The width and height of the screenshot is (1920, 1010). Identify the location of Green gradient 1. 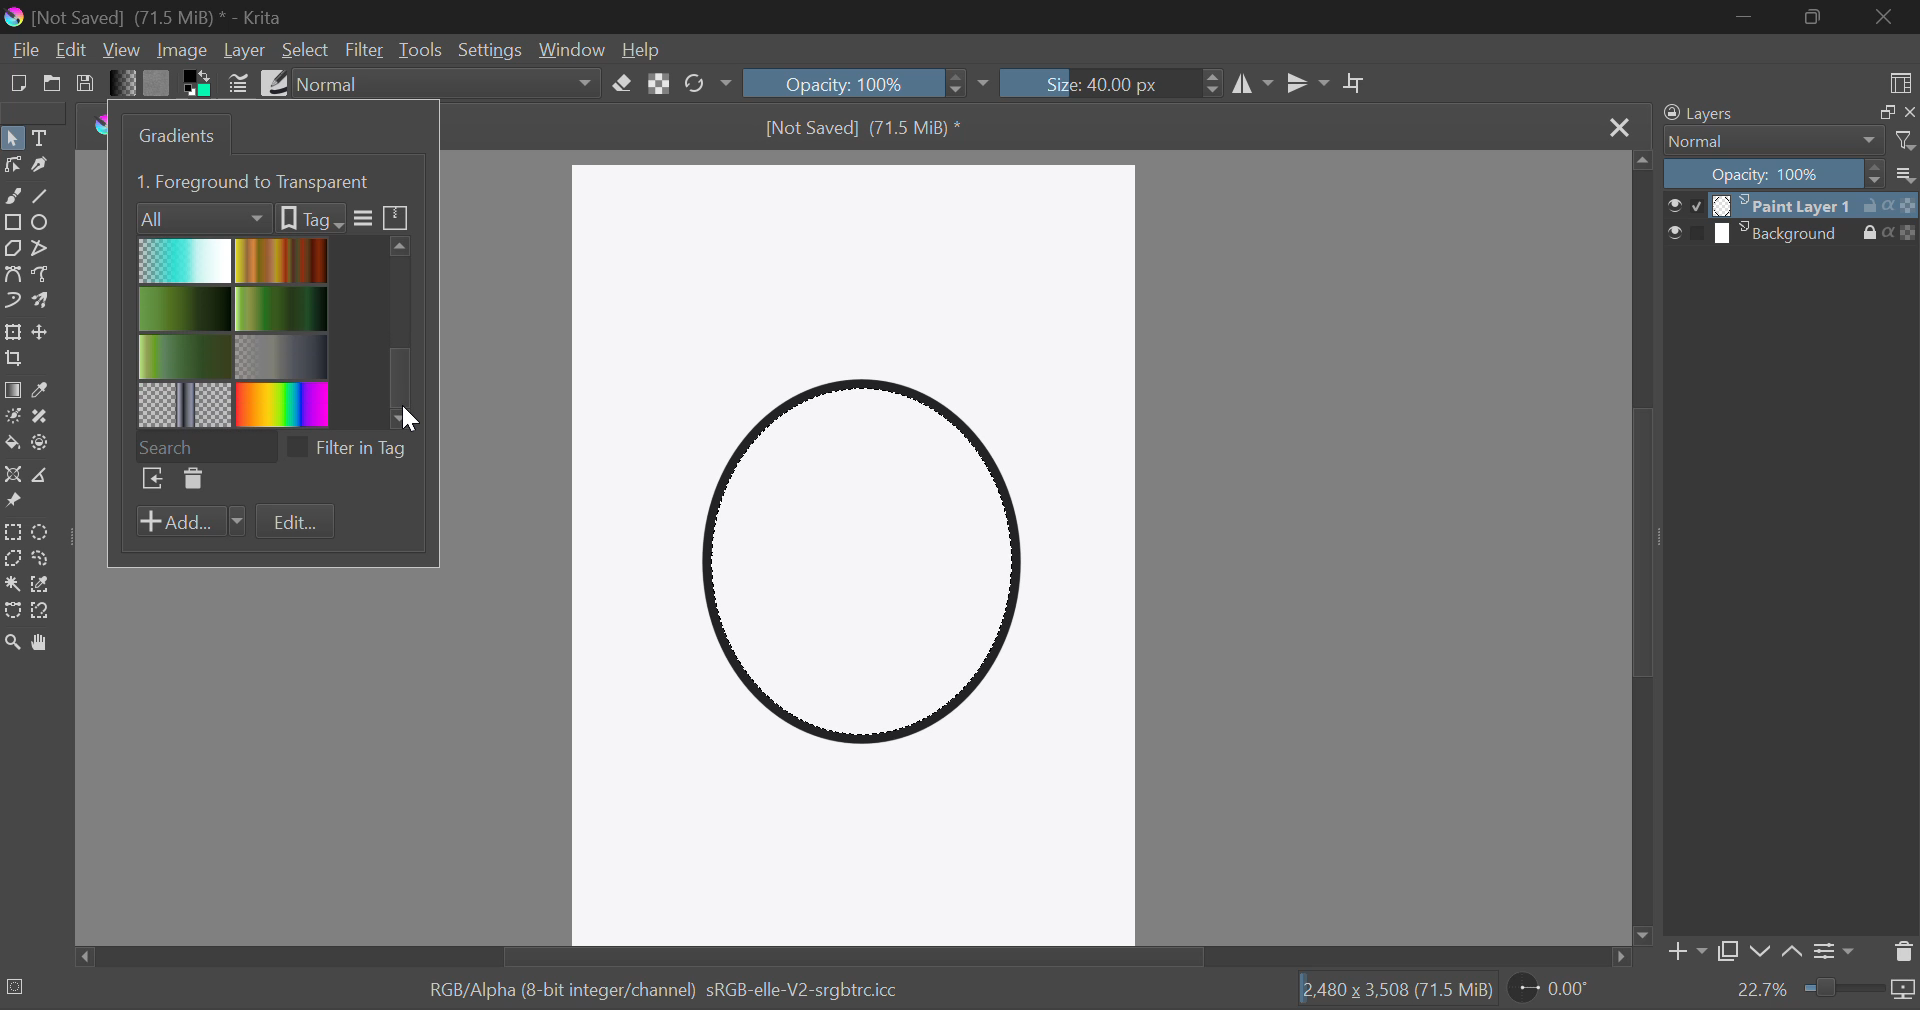
(284, 310).